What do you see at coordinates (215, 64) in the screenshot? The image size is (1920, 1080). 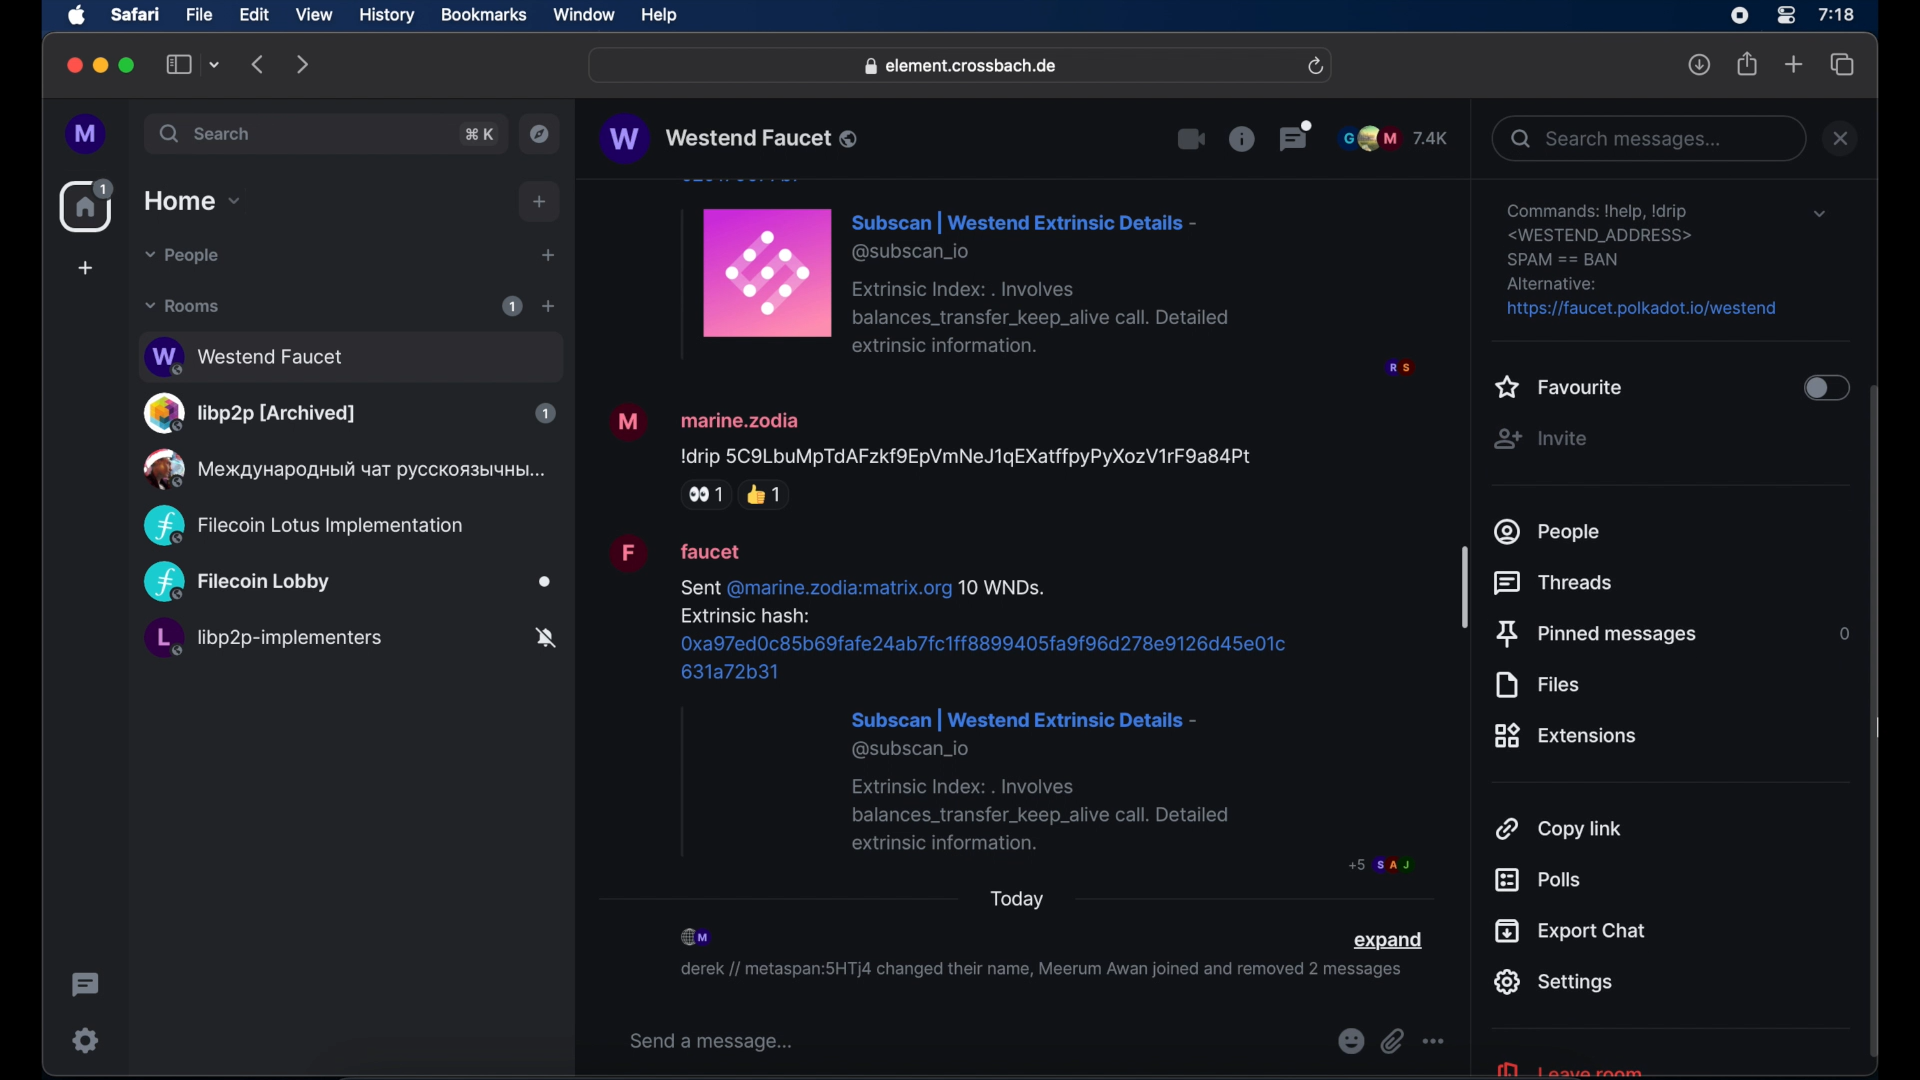 I see `tab group picker` at bounding box center [215, 64].